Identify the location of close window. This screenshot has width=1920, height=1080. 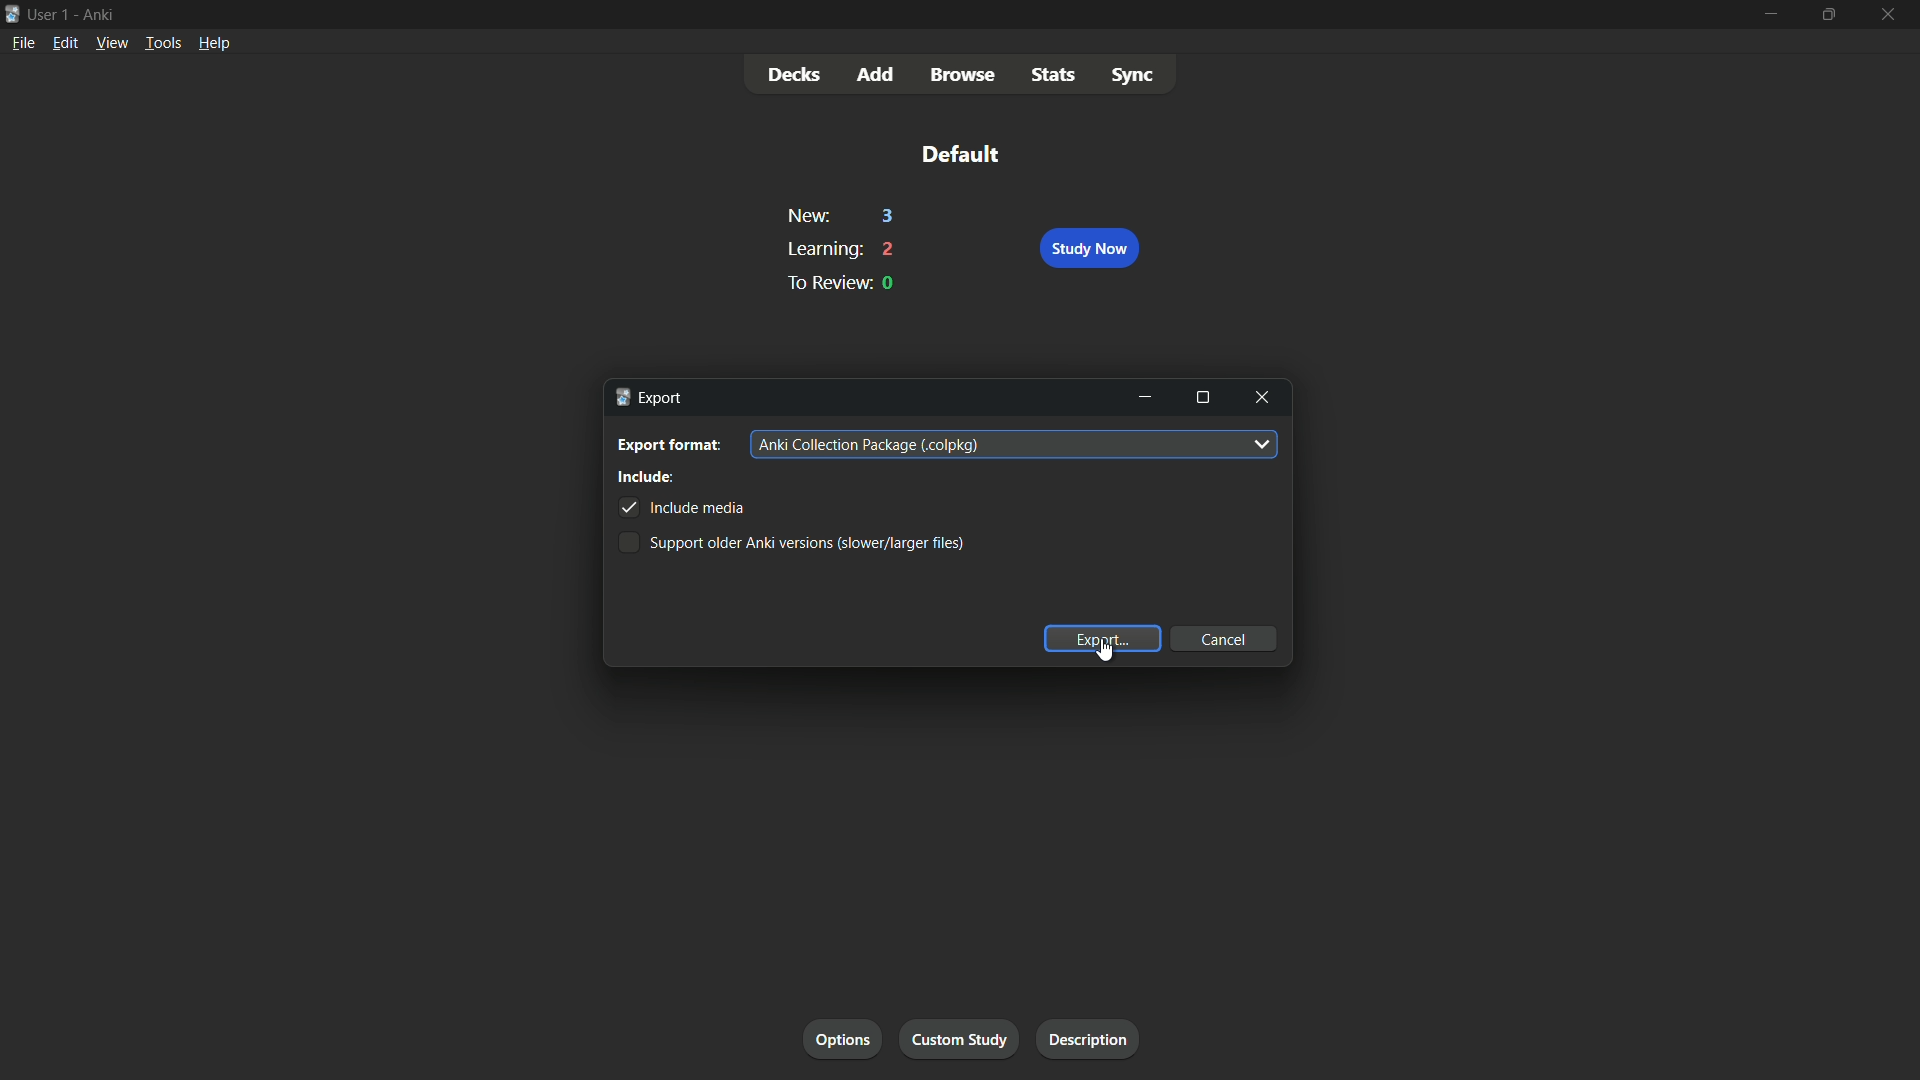
(1261, 398).